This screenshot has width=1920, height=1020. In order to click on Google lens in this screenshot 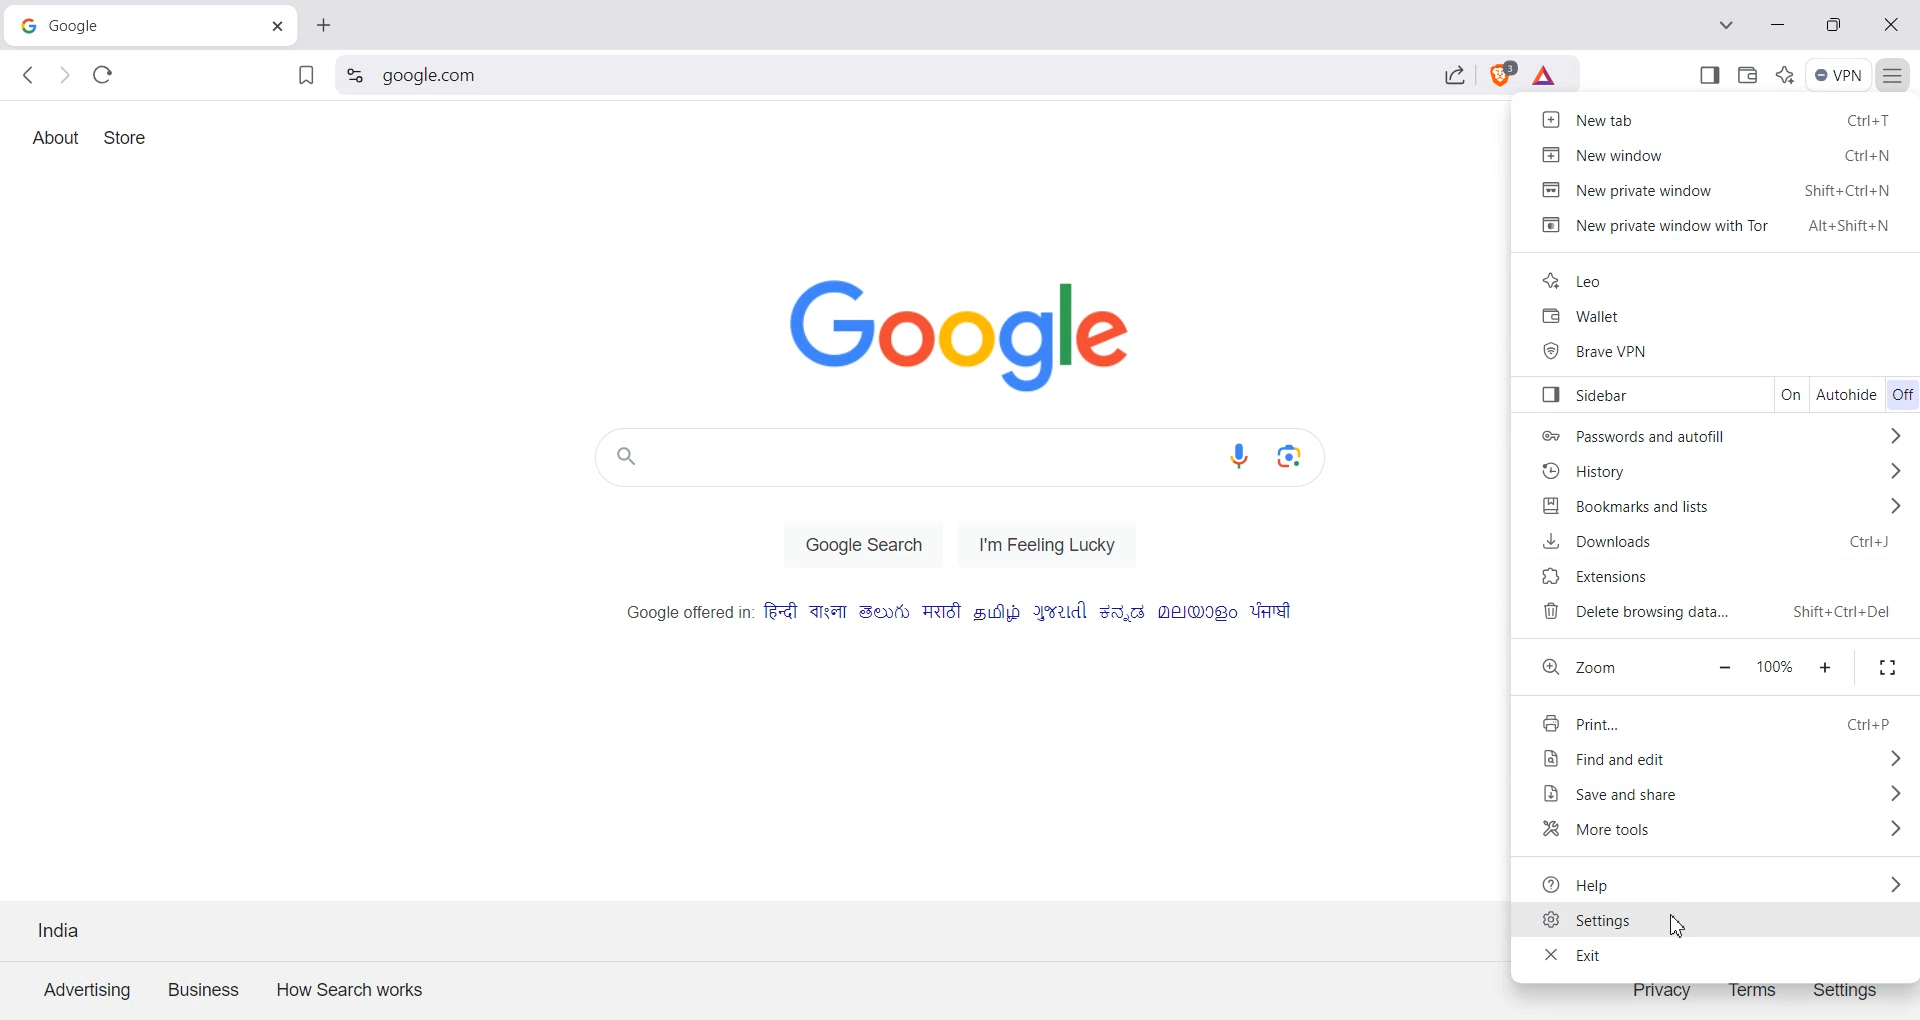, I will do `click(1303, 455)`.